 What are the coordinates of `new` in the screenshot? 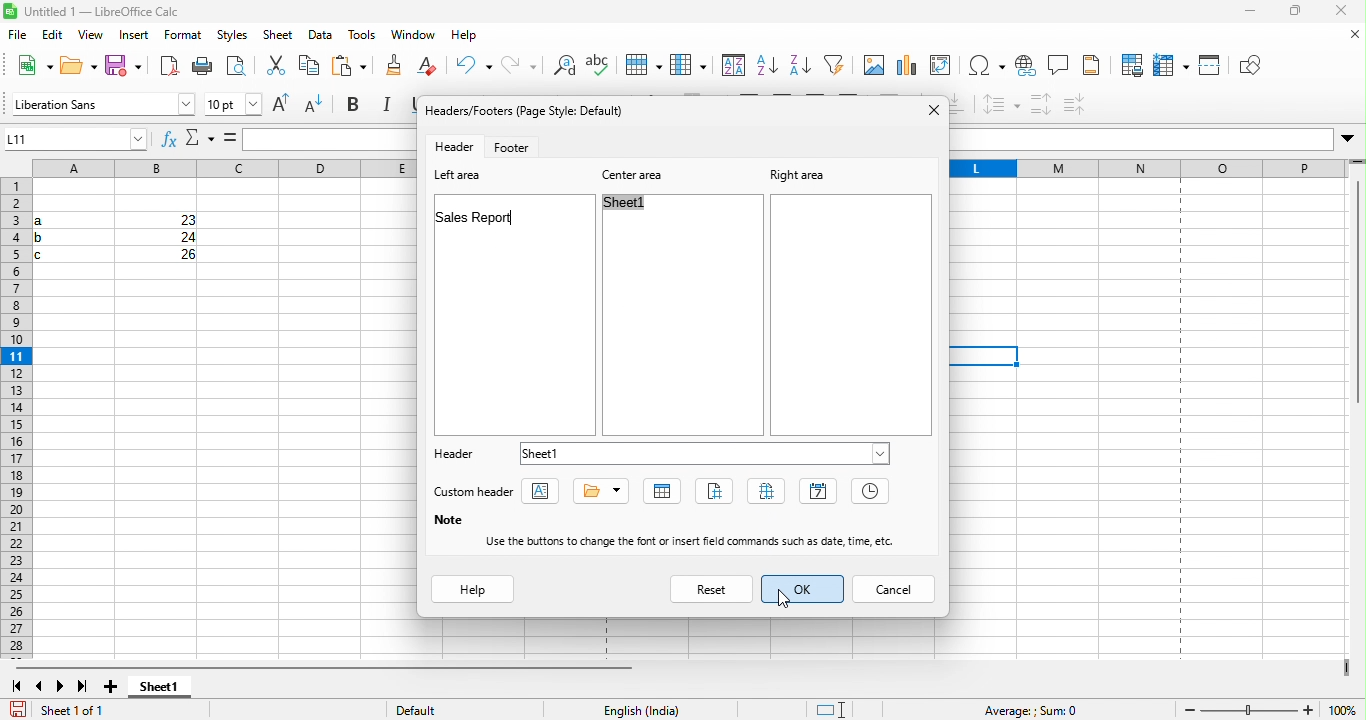 It's located at (33, 66).